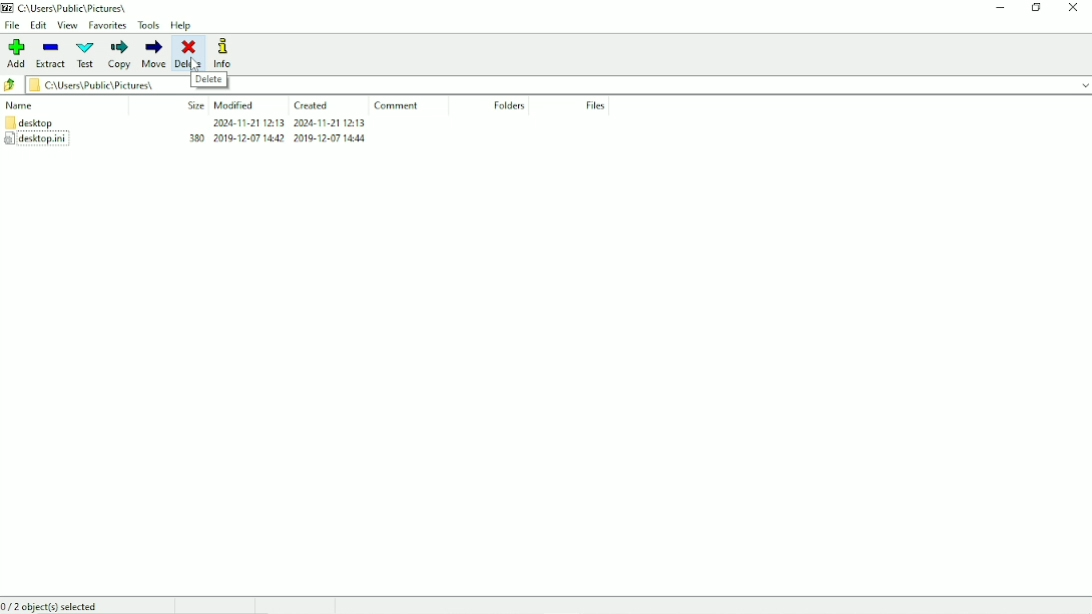 The width and height of the screenshot is (1092, 614). Describe the element at coordinates (510, 105) in the screenshot. I see `Folders` at that location.